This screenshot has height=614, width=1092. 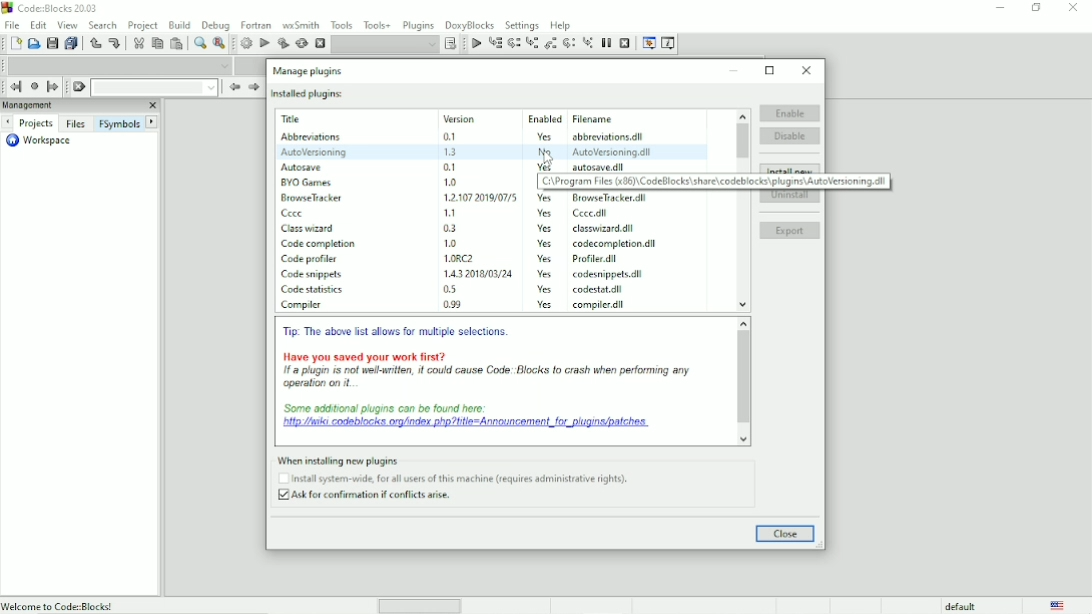 I want to click on Export, so click(x=790, y=231).